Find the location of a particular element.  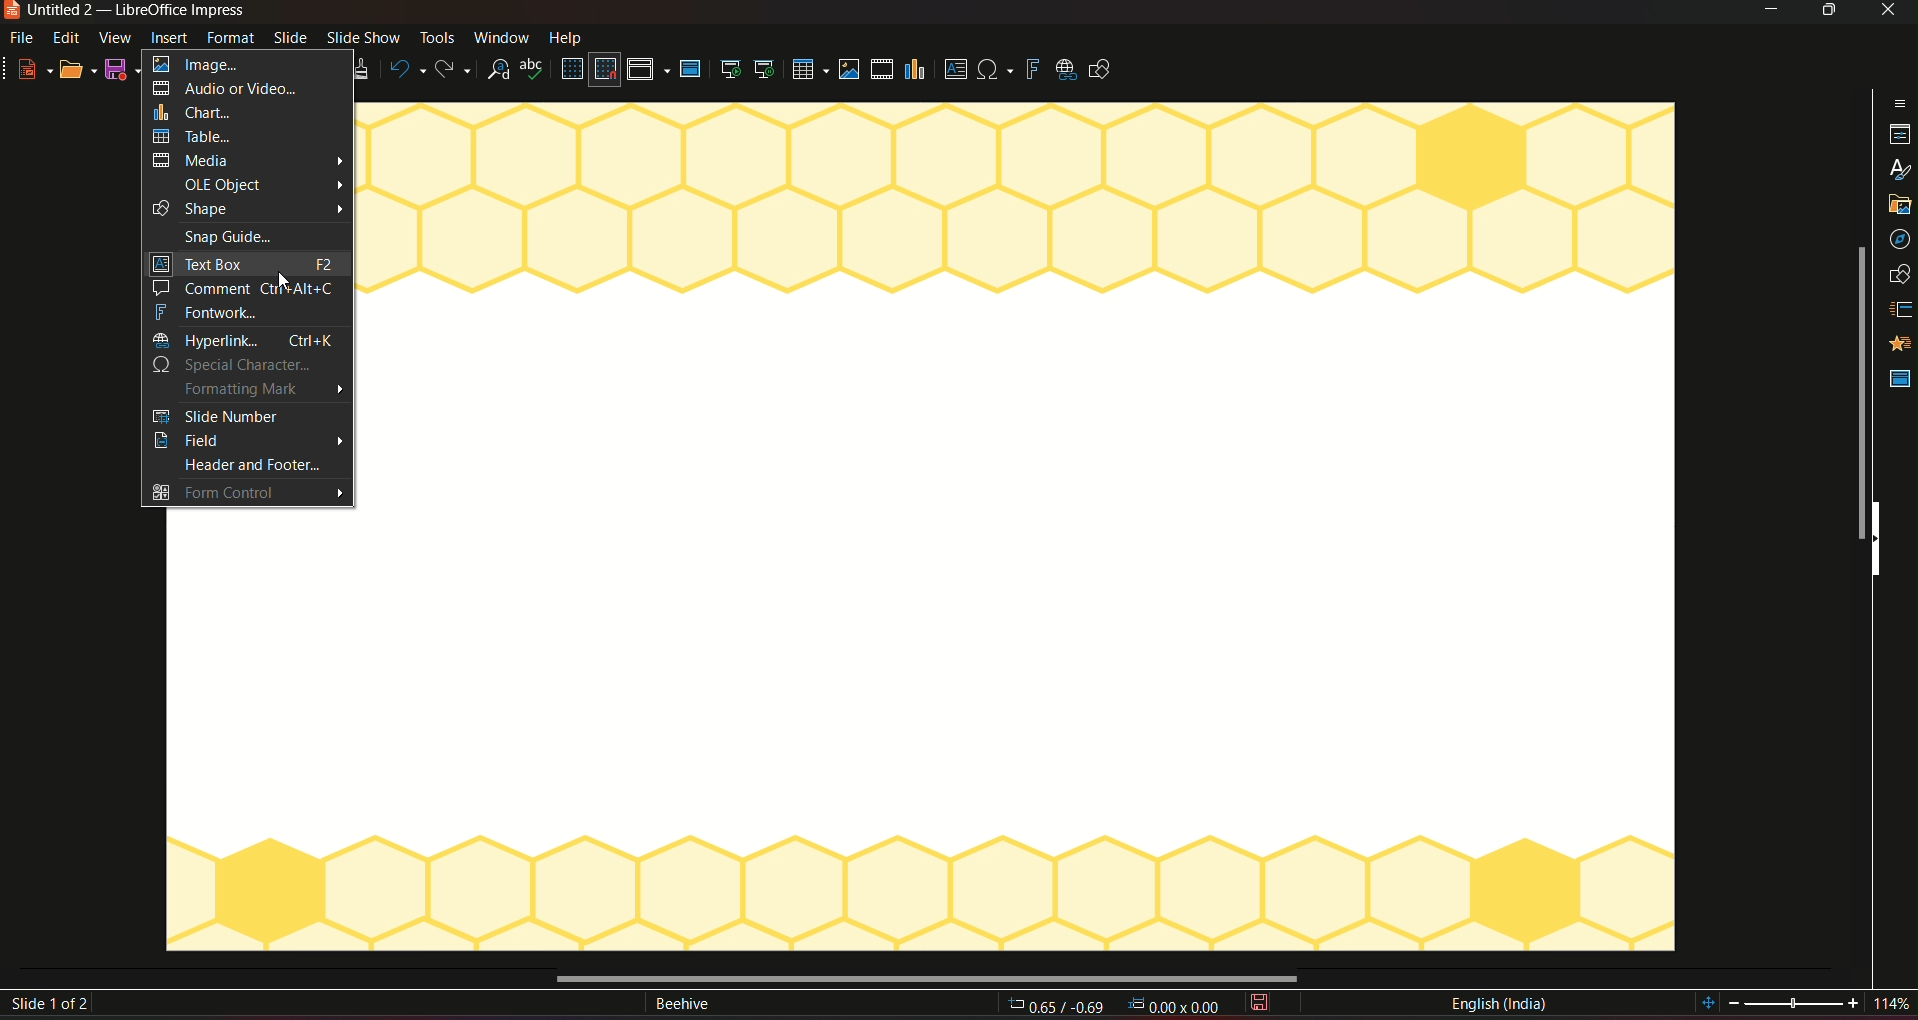

redo is located at coordinates (457, 68).